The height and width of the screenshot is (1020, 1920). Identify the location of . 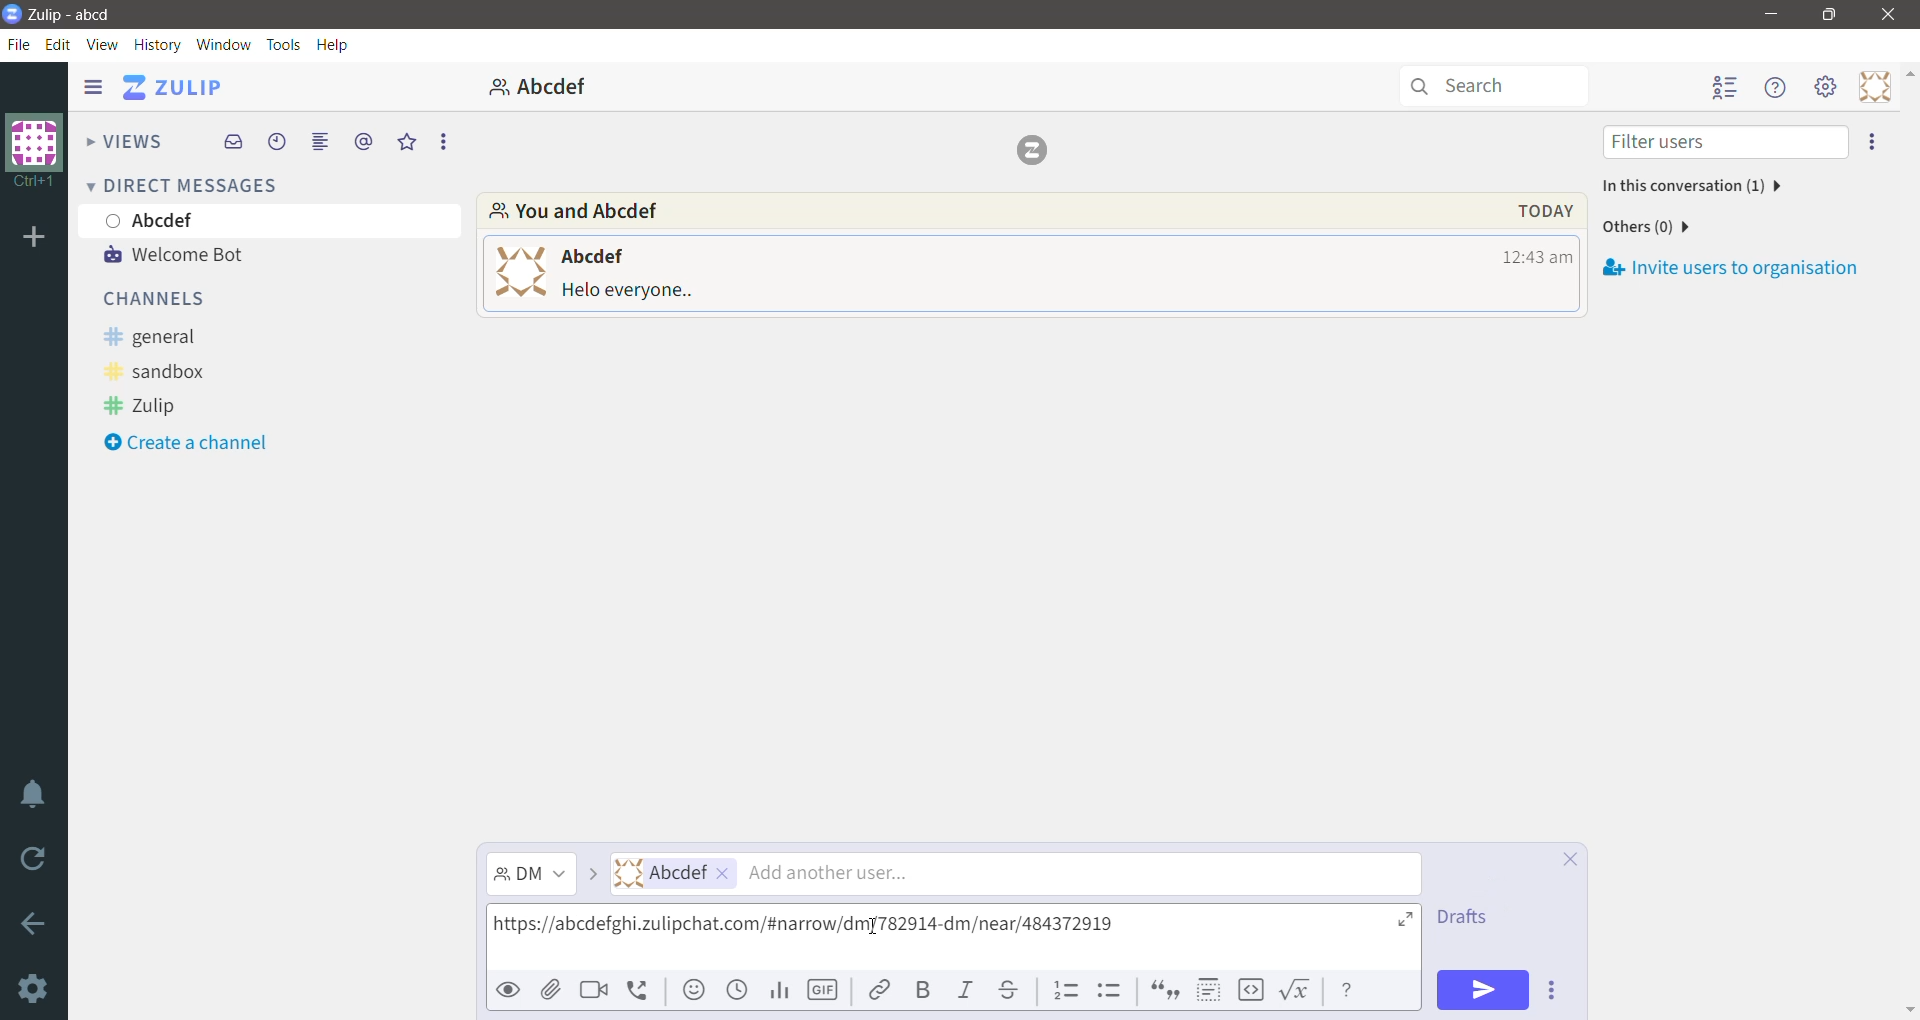
(884, 989).